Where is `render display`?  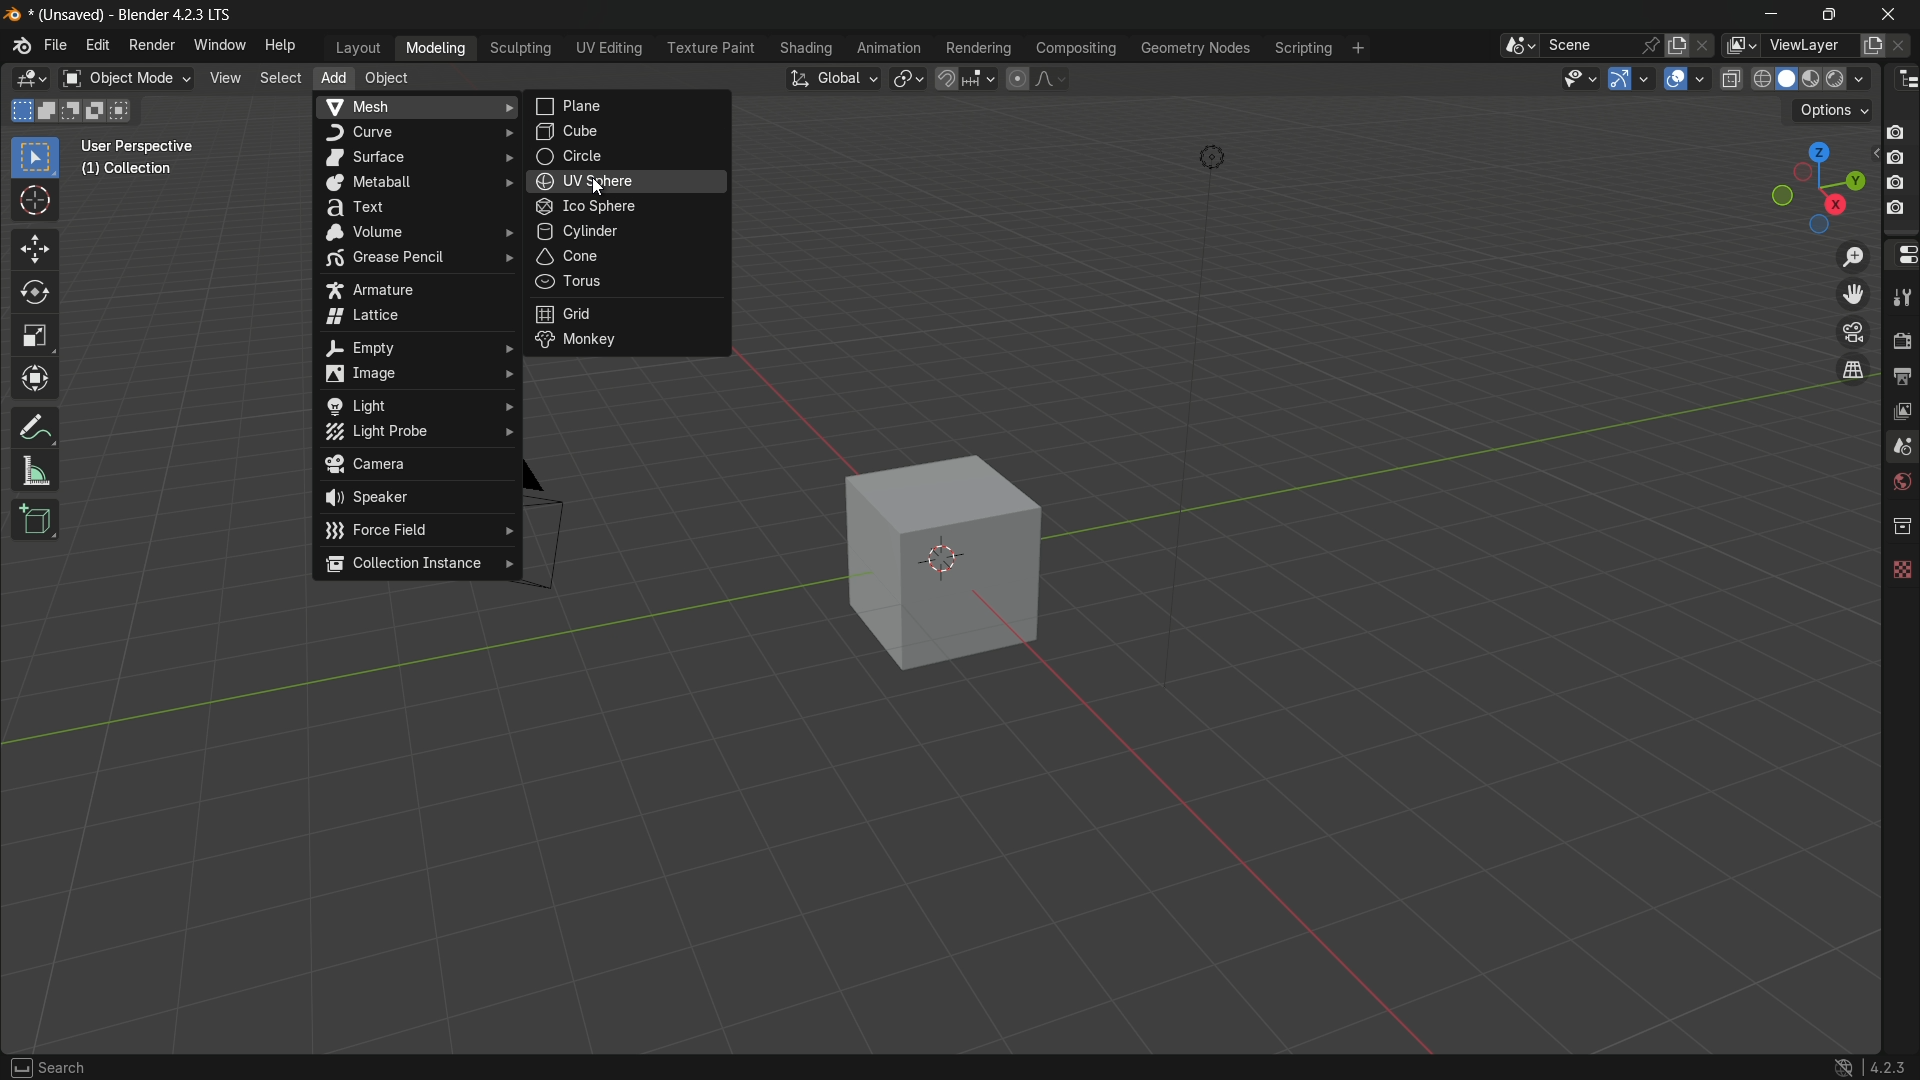 render display is located at coordinates (1848, 77).